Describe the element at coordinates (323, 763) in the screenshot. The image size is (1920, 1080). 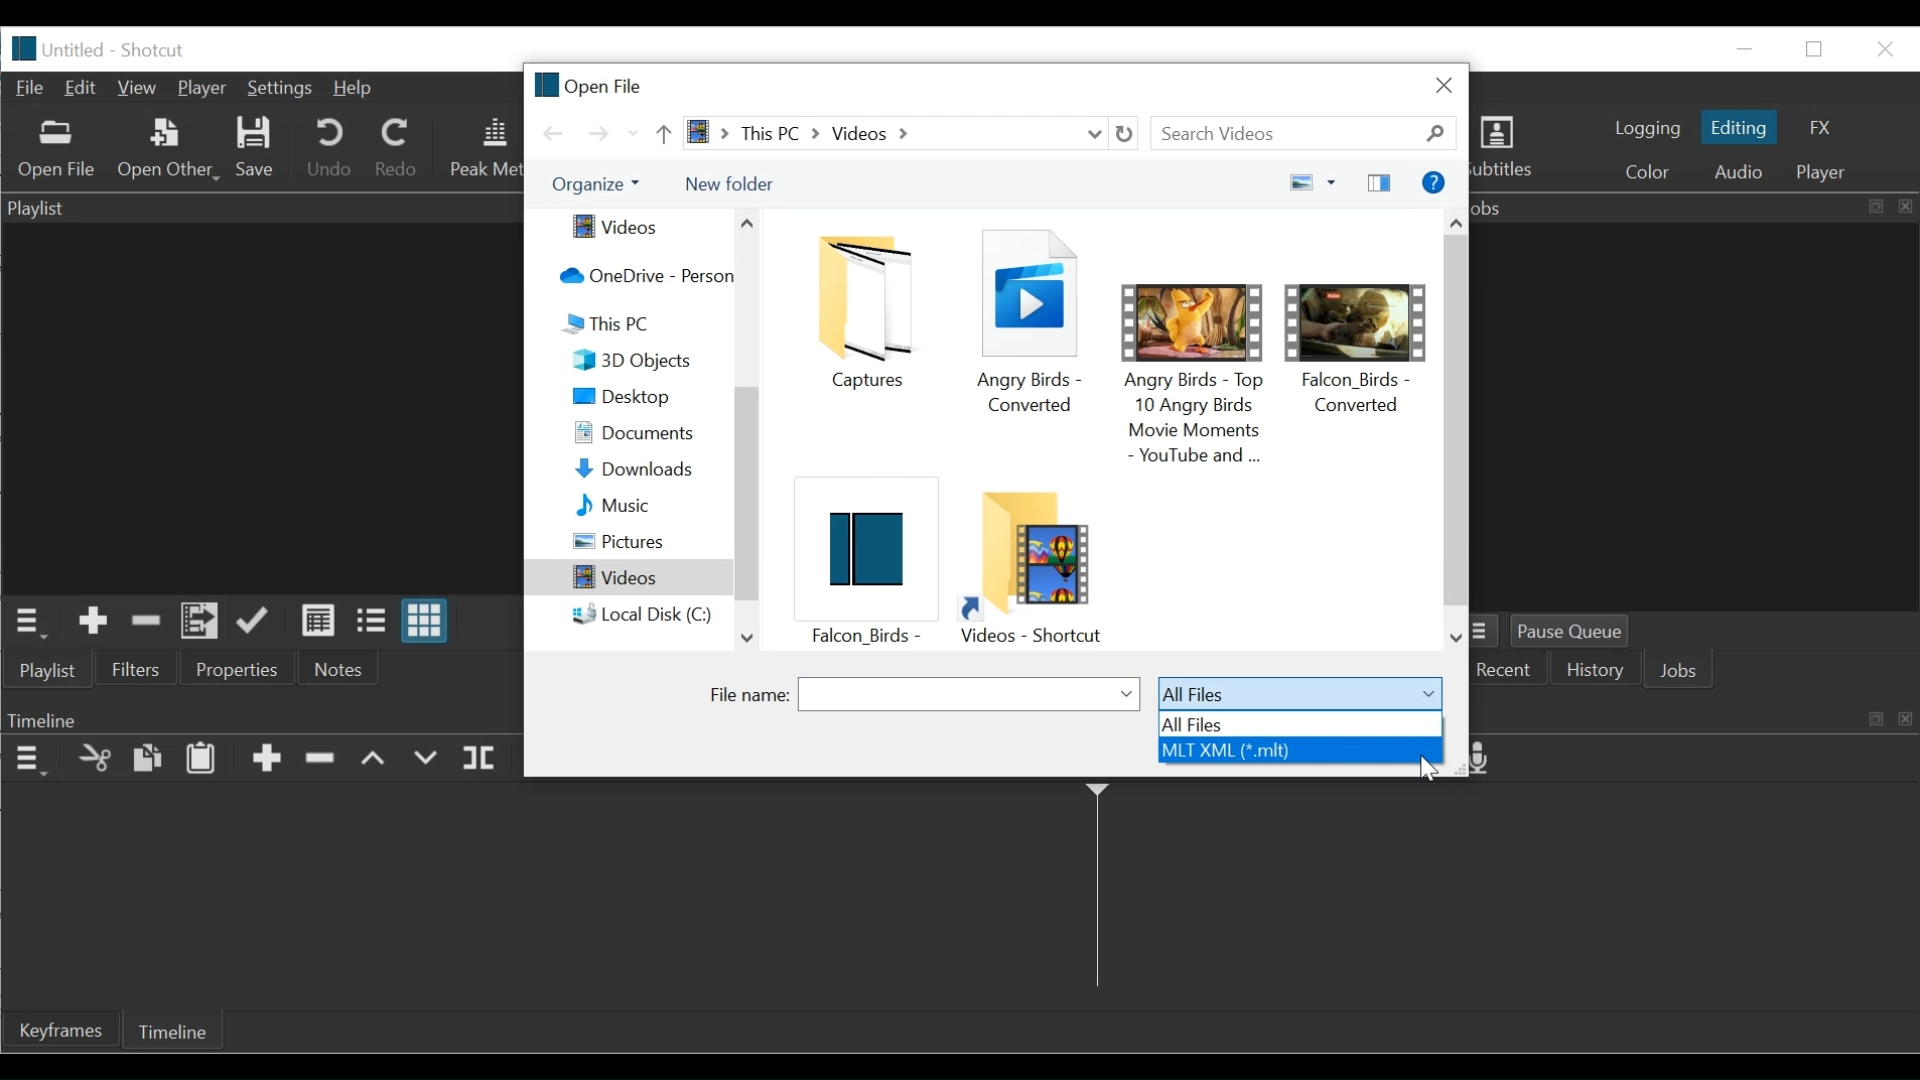
I see `Ripple Delete` at that location.